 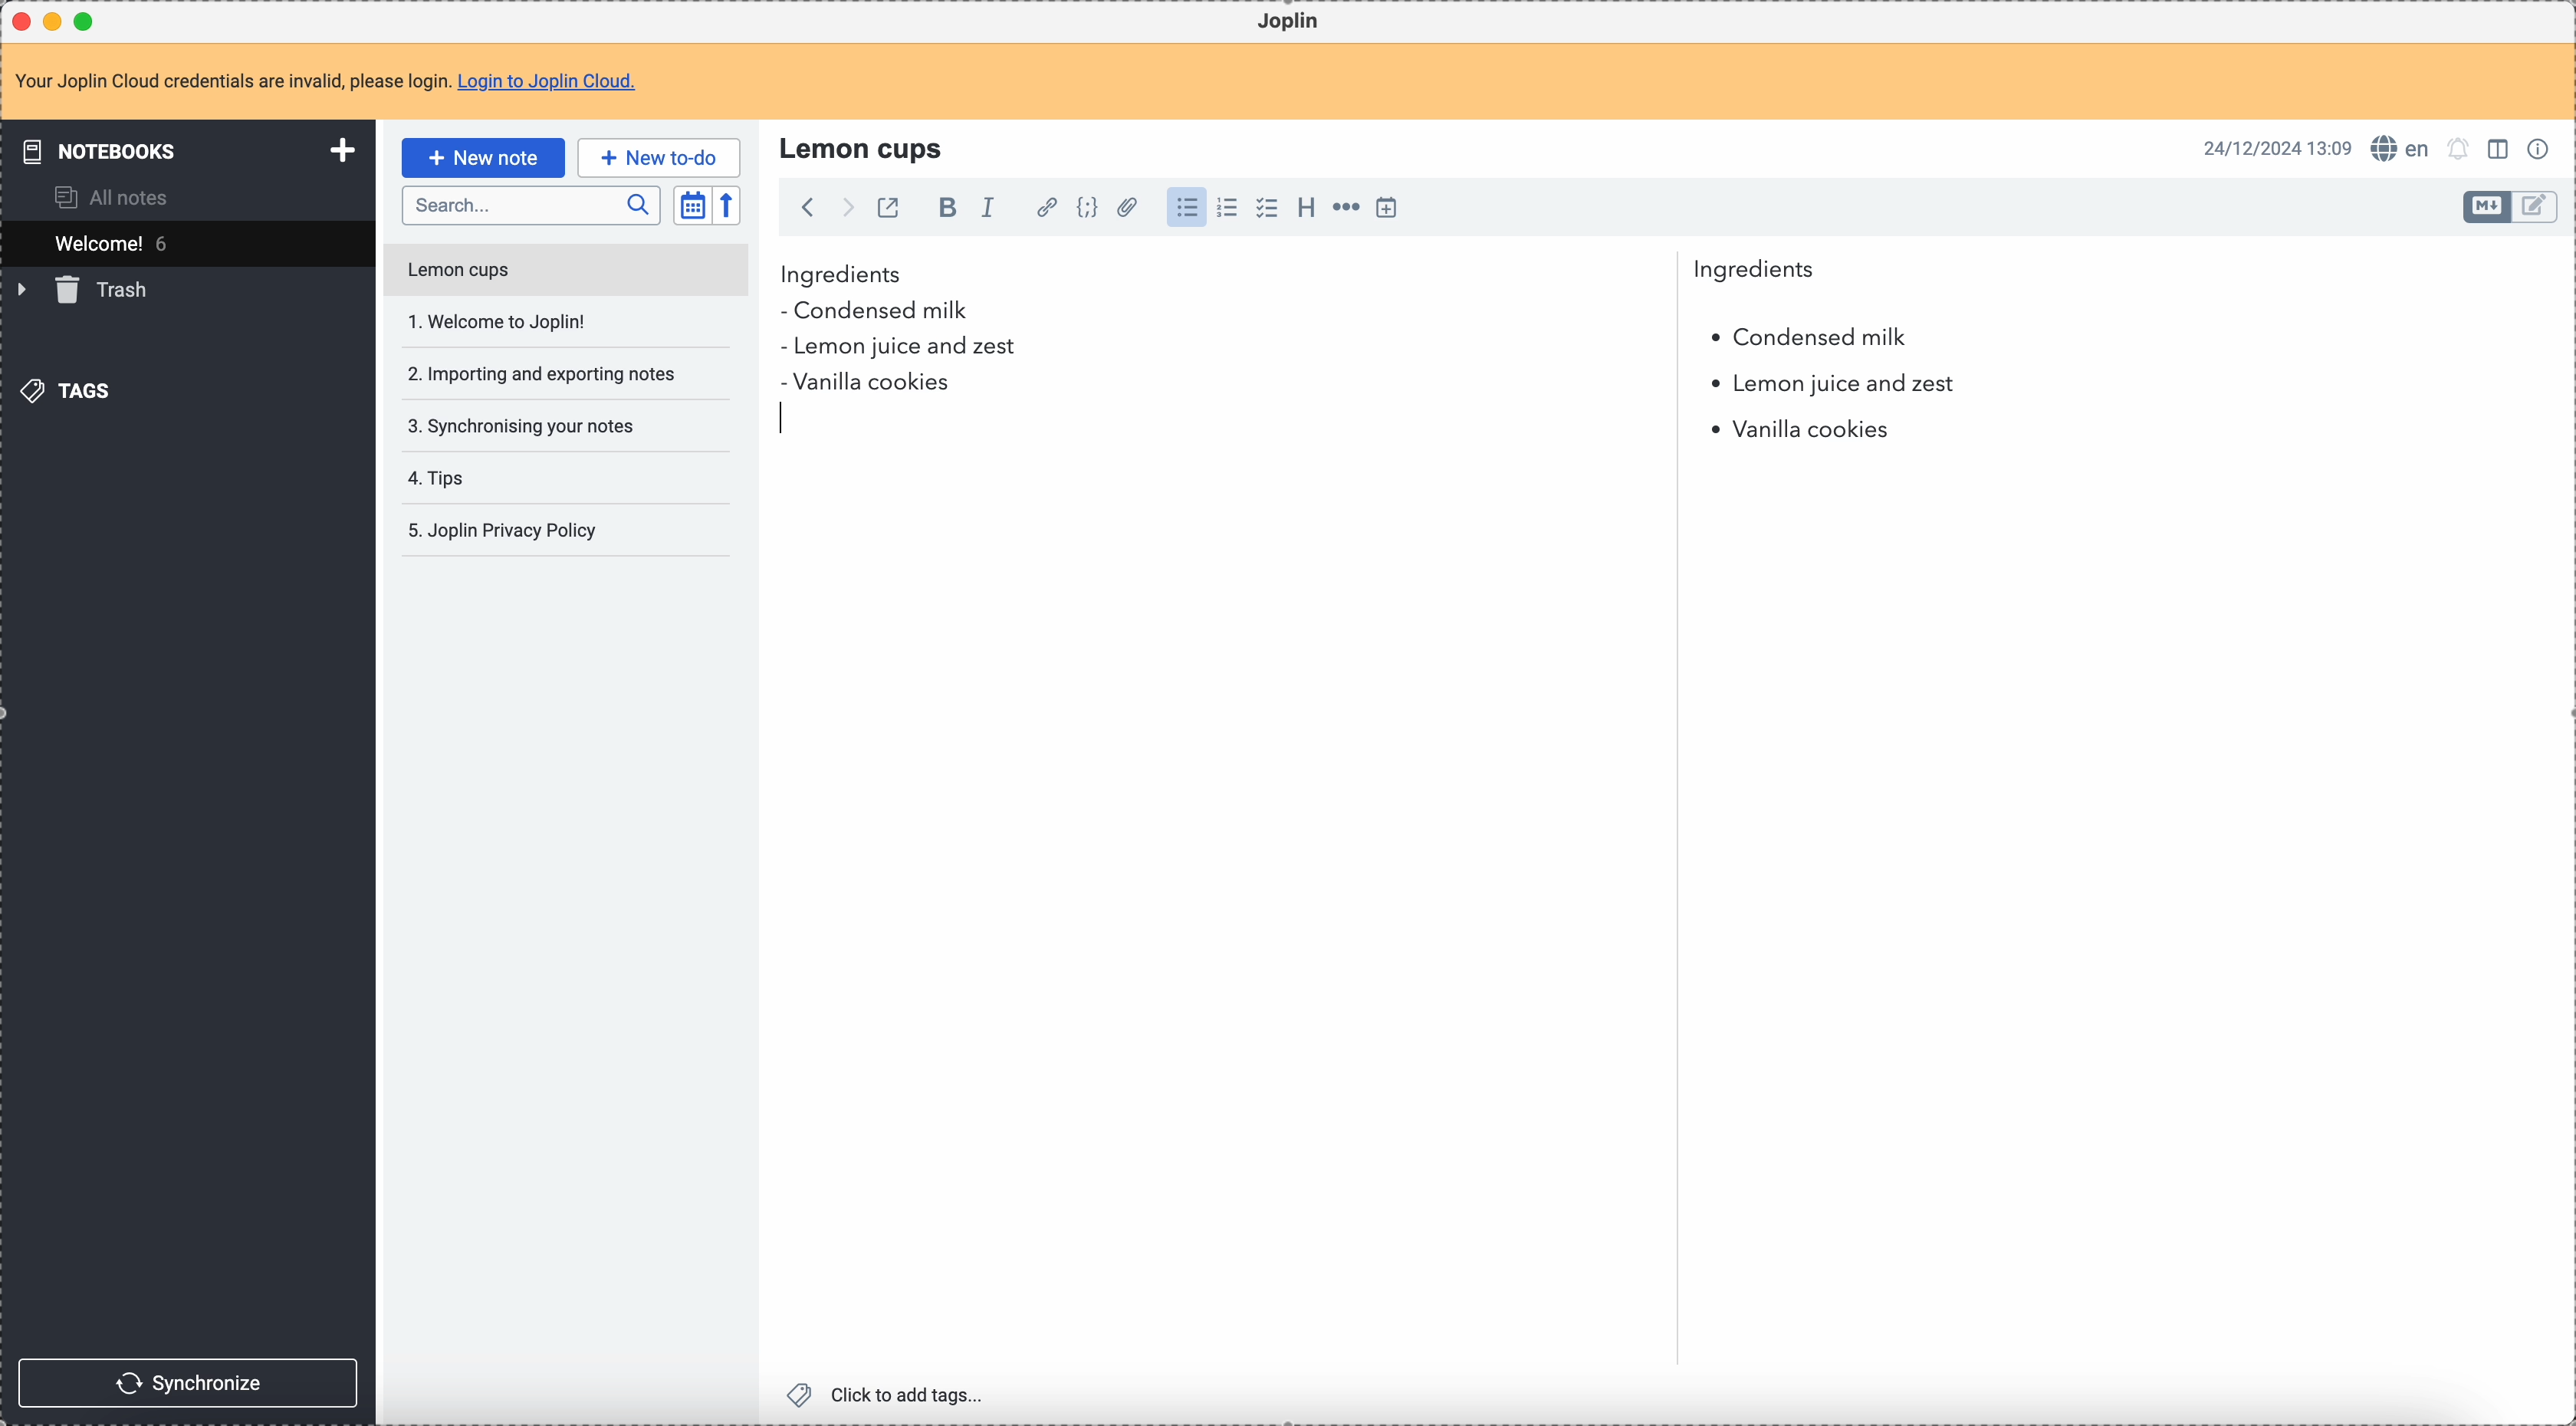 I want to click on hyperlink, so click(x=1043, y=209).